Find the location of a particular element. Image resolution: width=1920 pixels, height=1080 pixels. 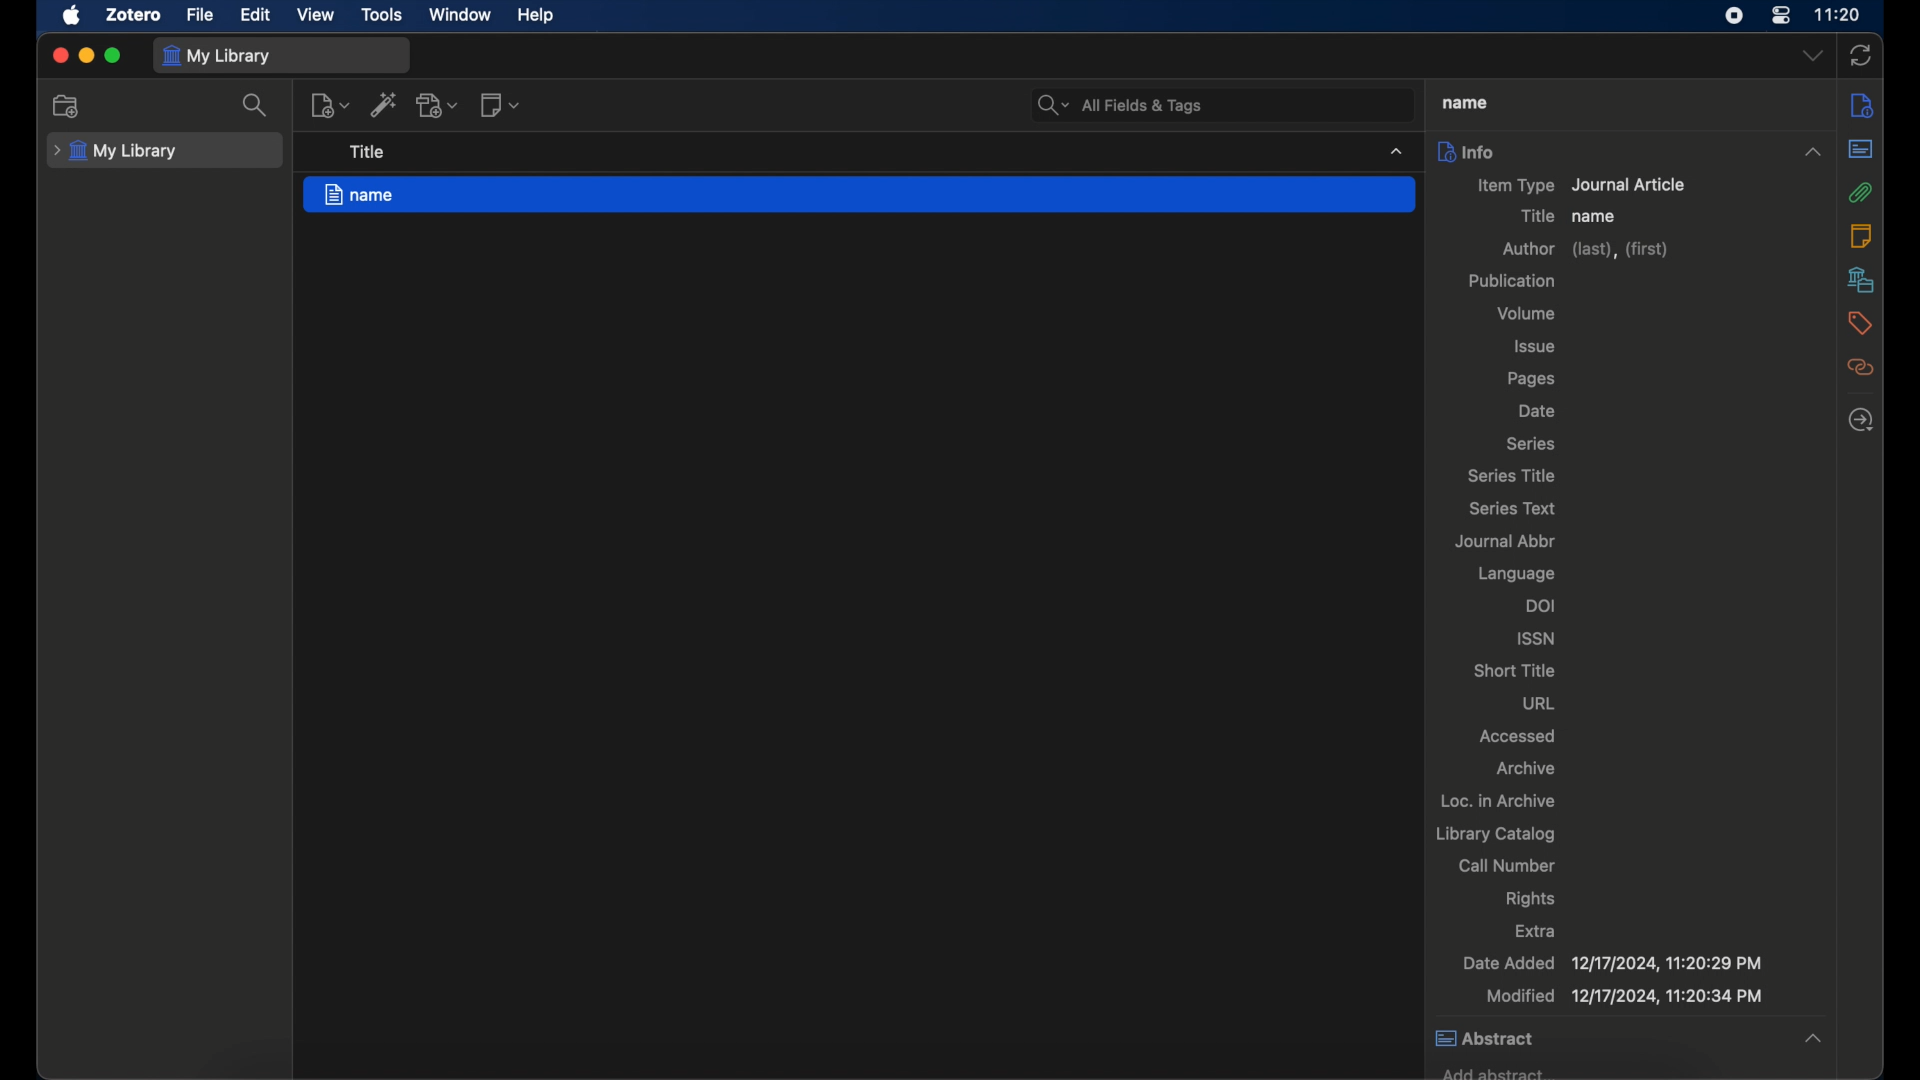

control center is located at coordinates (1781, 16).